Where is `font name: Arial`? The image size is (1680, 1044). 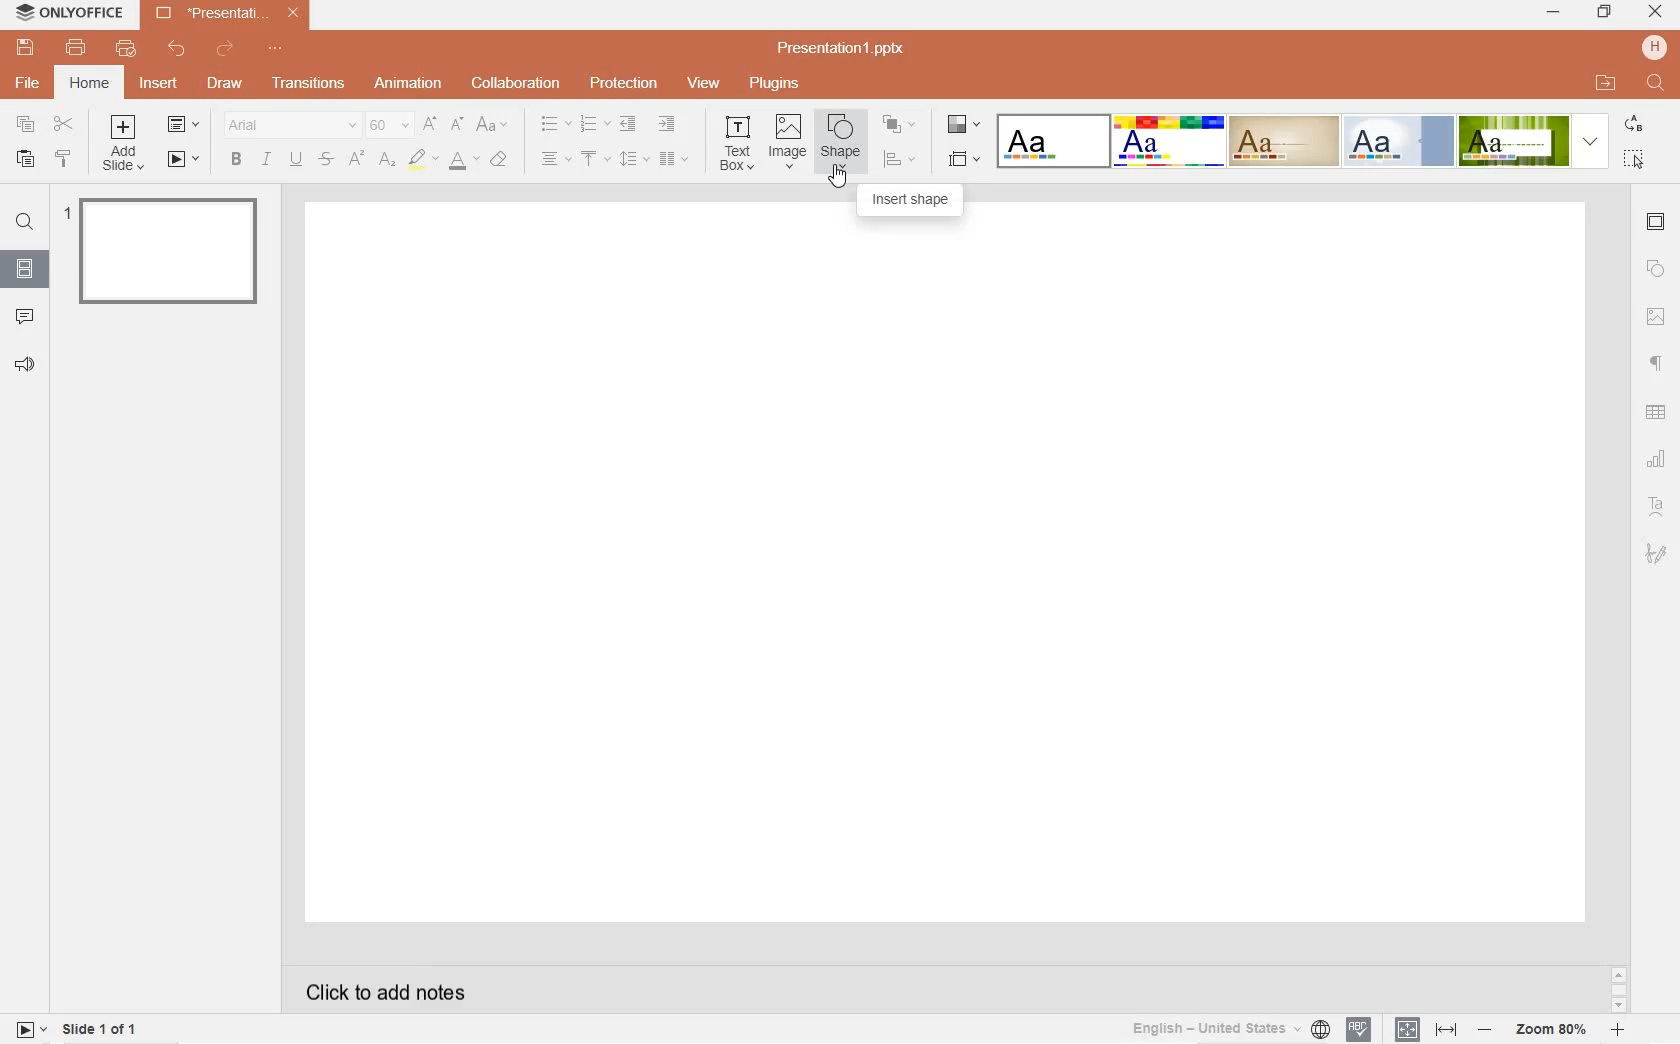 font name: Arial is located at coordinates (287, 125).